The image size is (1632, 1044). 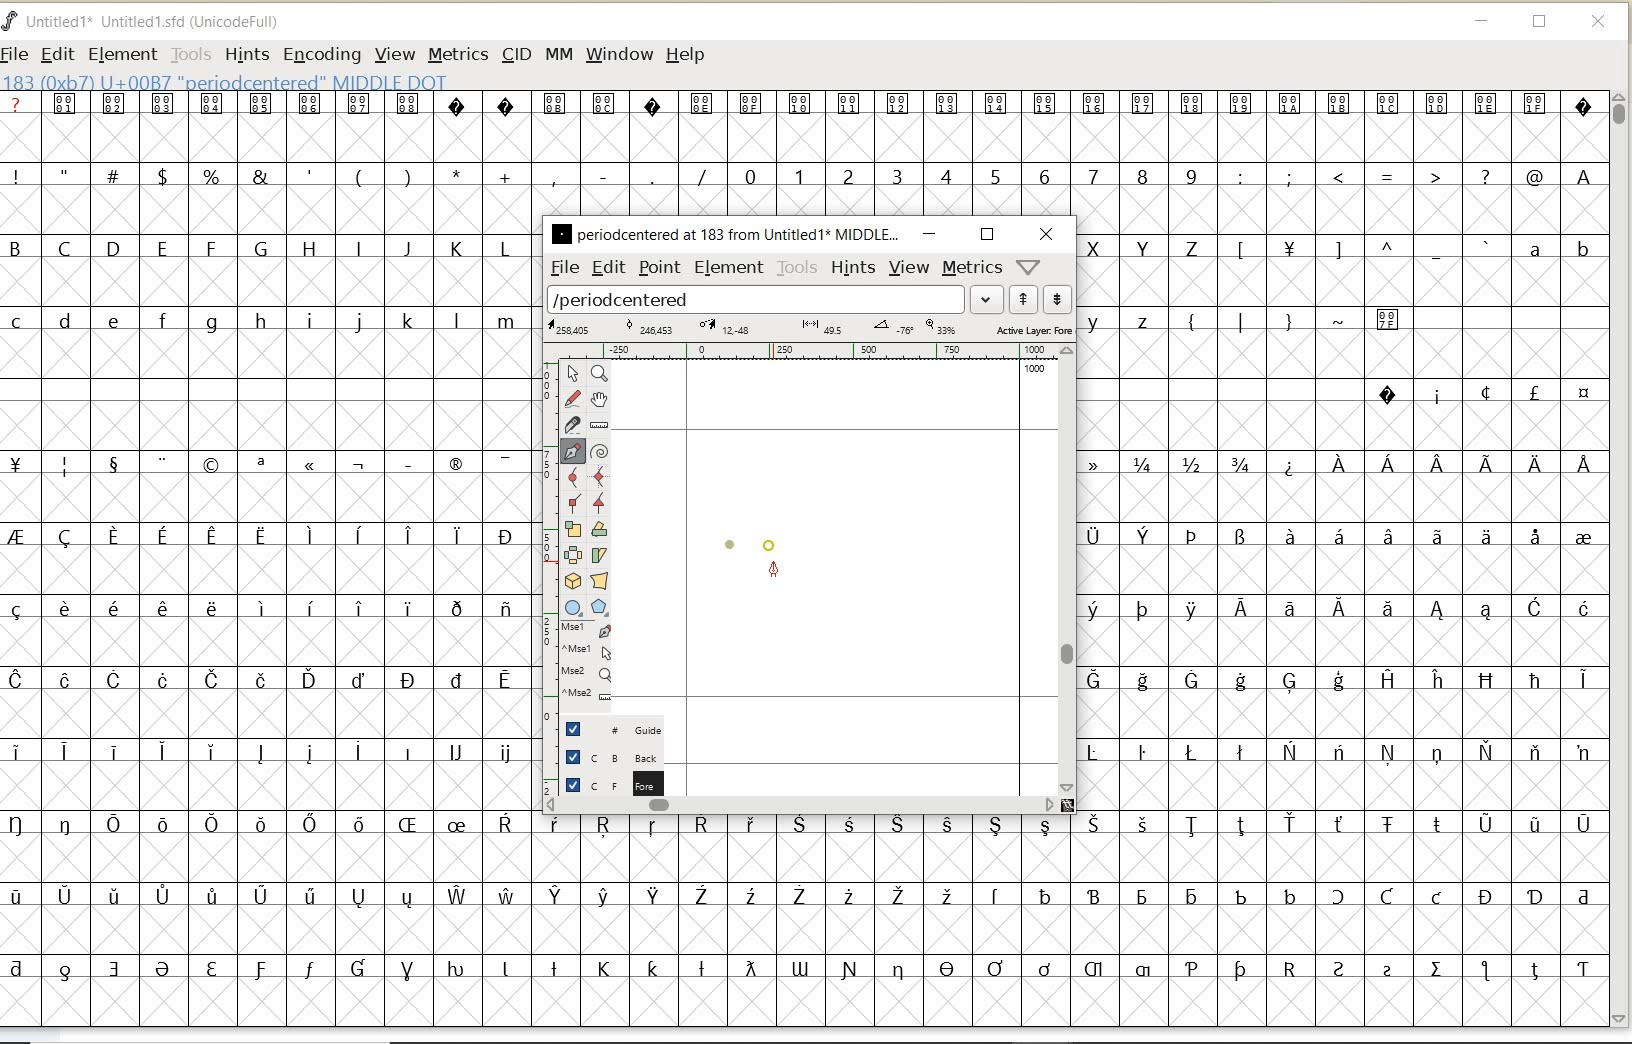 I want to click on show previous word list, so click(x=1025, y=300).